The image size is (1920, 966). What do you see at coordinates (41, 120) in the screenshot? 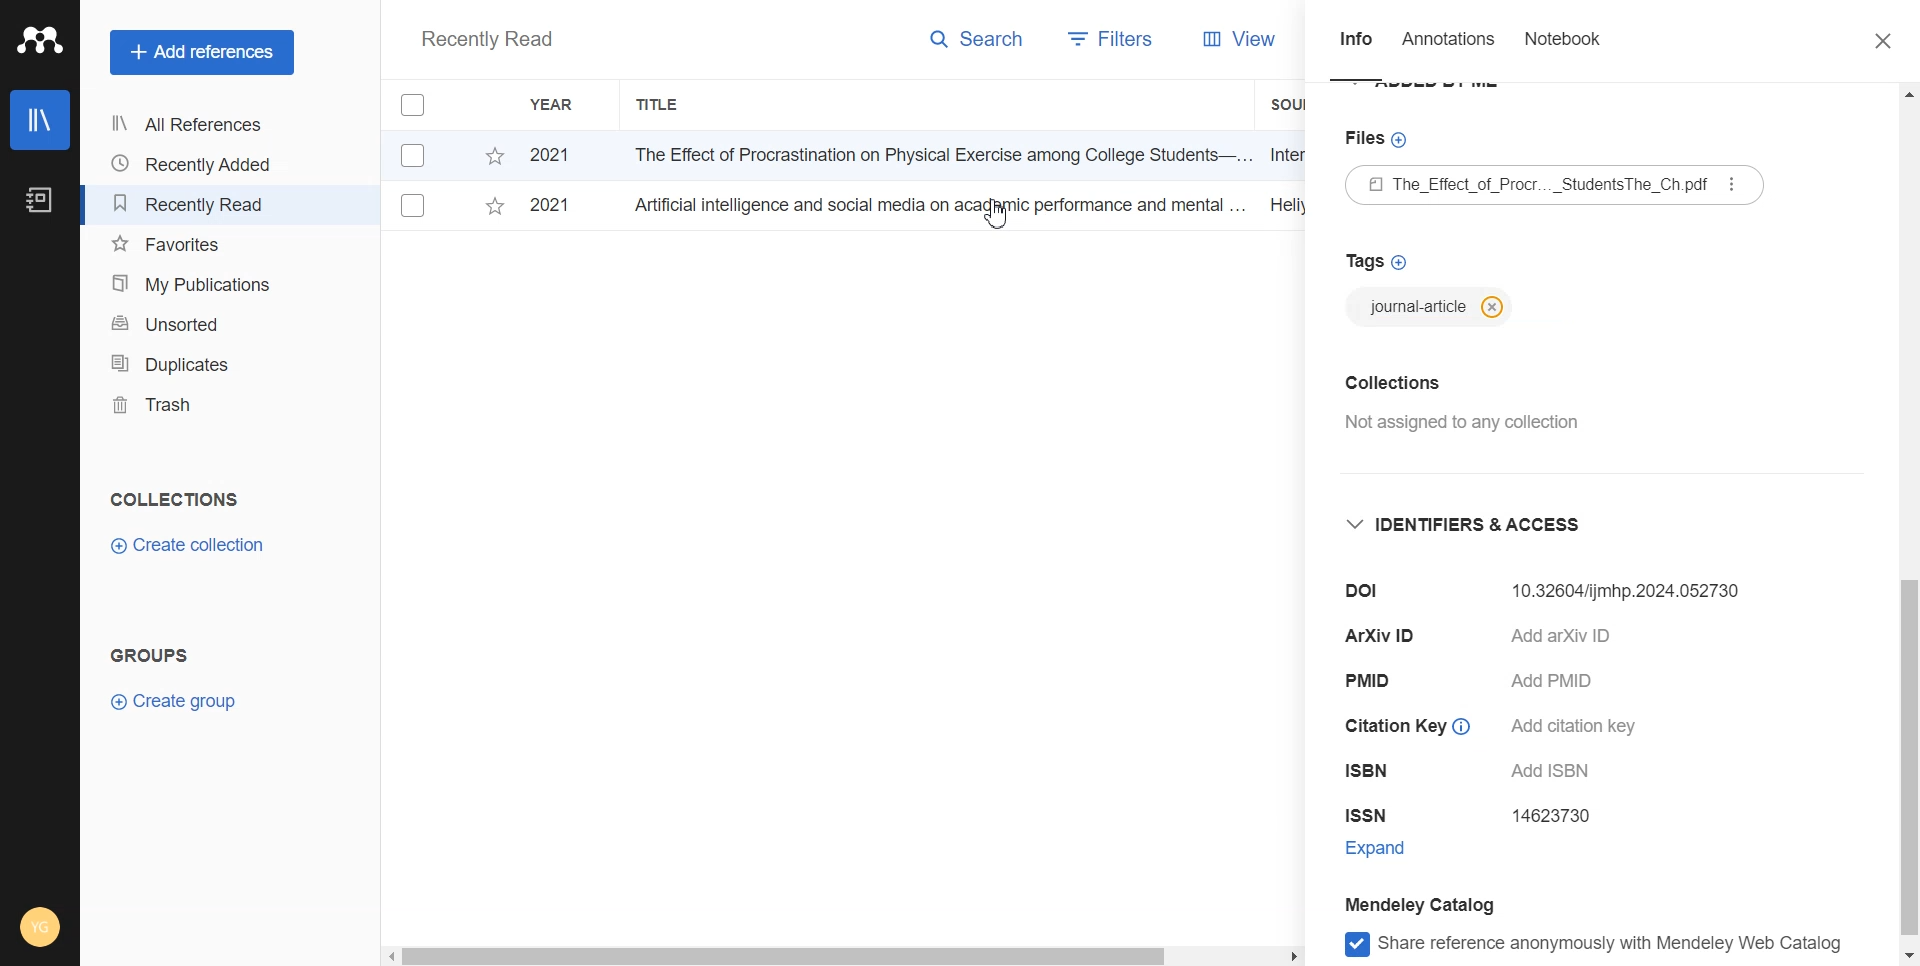
I see `Library` at bounding box center [41, 120].